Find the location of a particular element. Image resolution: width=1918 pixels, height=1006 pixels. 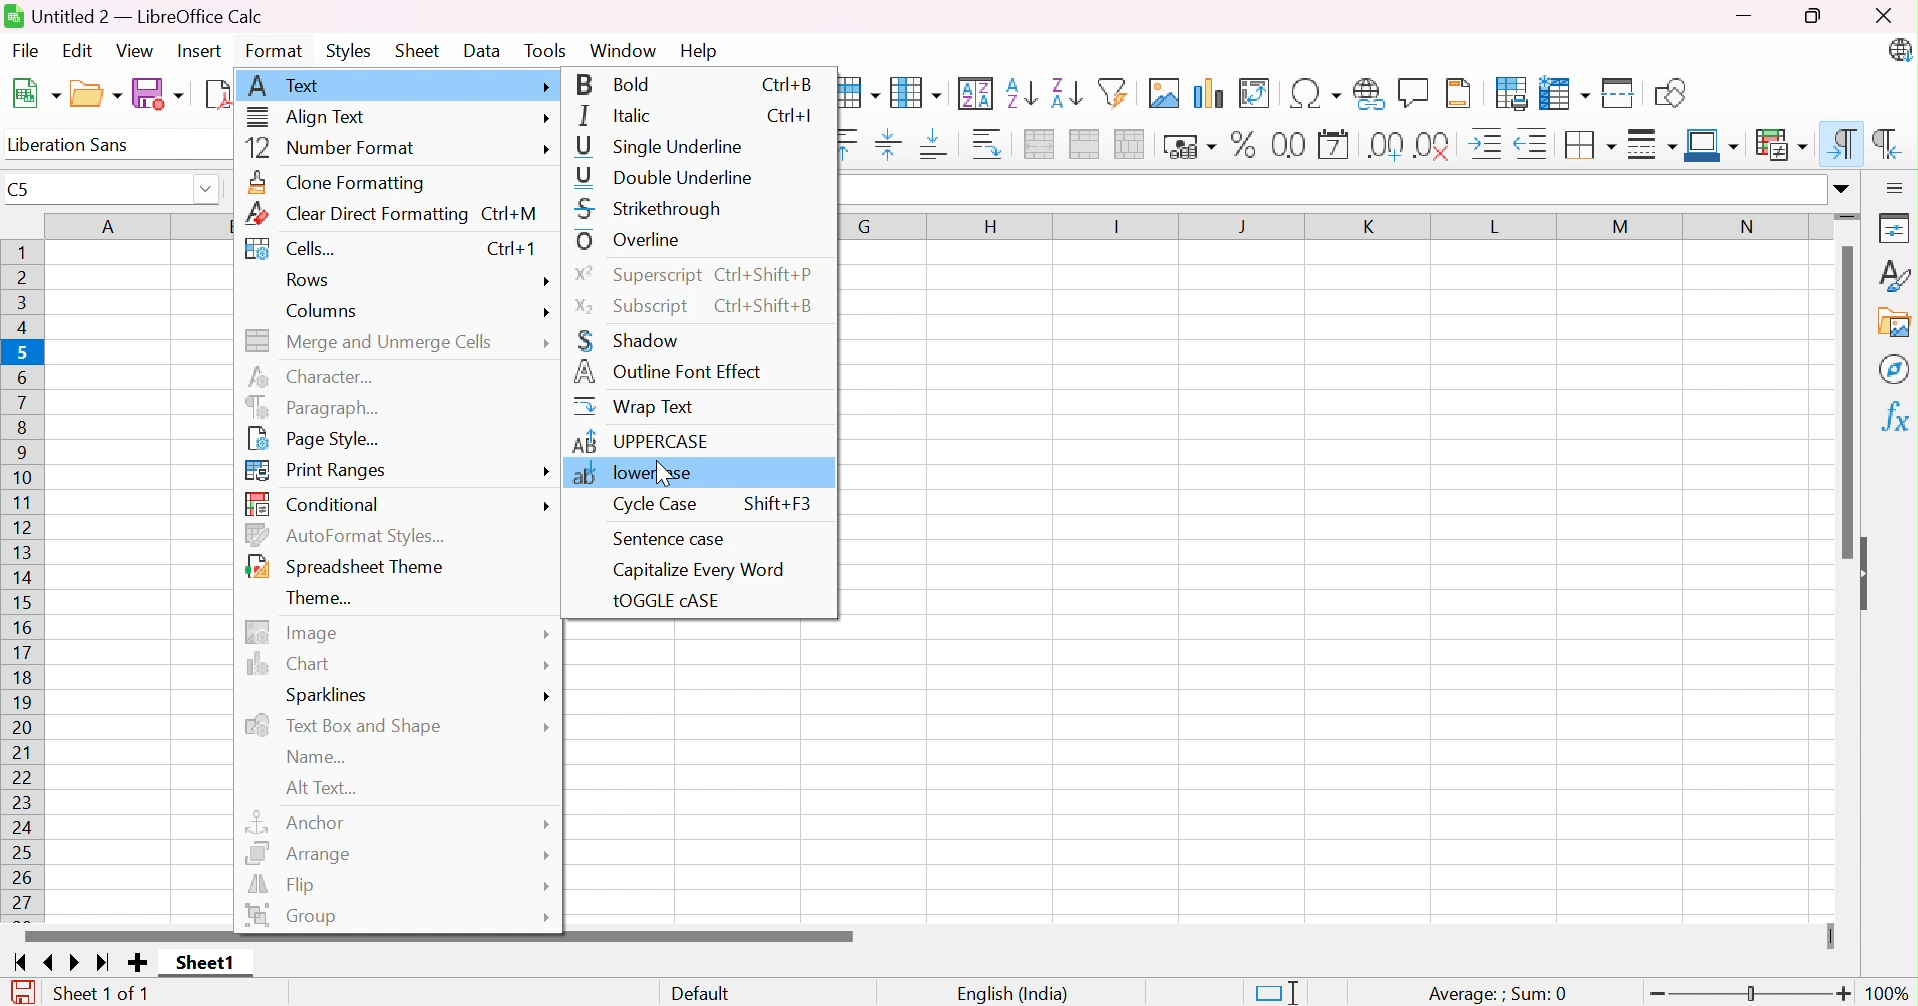

More is located at coordinates (545, 86).